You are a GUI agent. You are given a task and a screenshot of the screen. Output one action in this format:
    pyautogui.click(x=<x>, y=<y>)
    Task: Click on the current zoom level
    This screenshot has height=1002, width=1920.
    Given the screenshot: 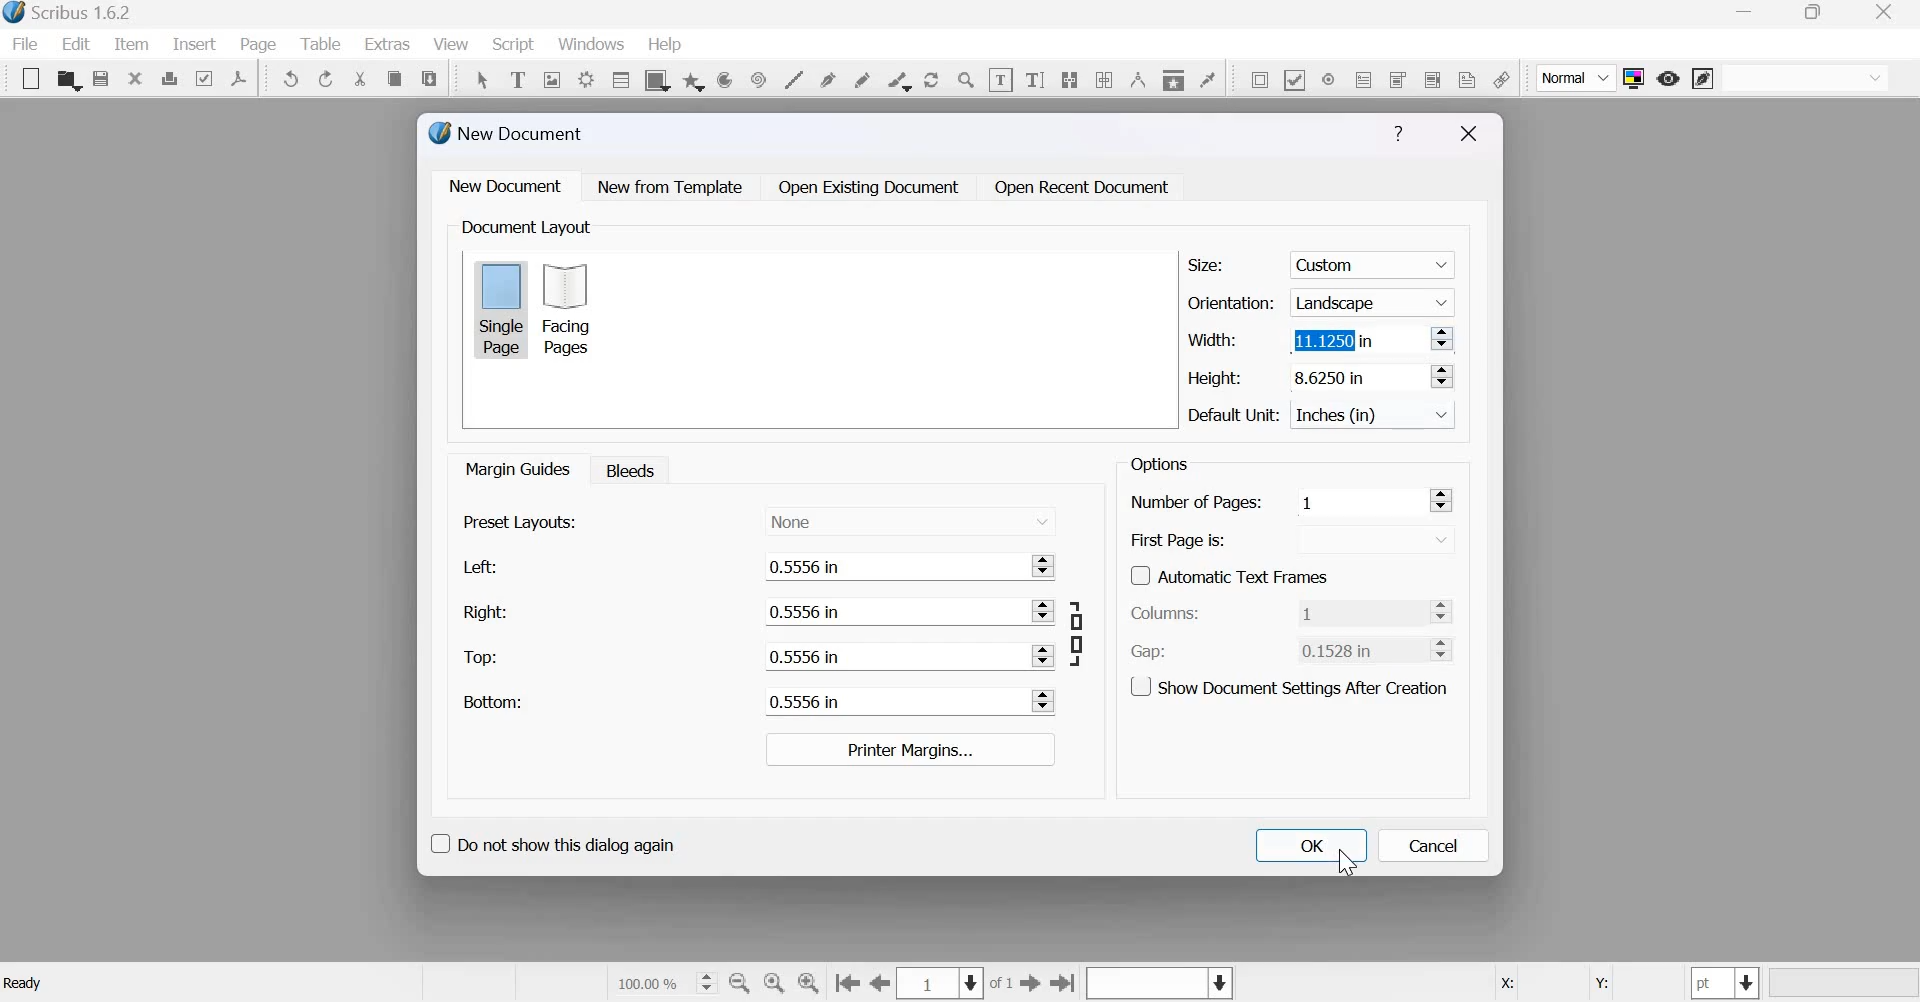 What is the action you would take?
    pyautogui.click(x=664, y=982)
    